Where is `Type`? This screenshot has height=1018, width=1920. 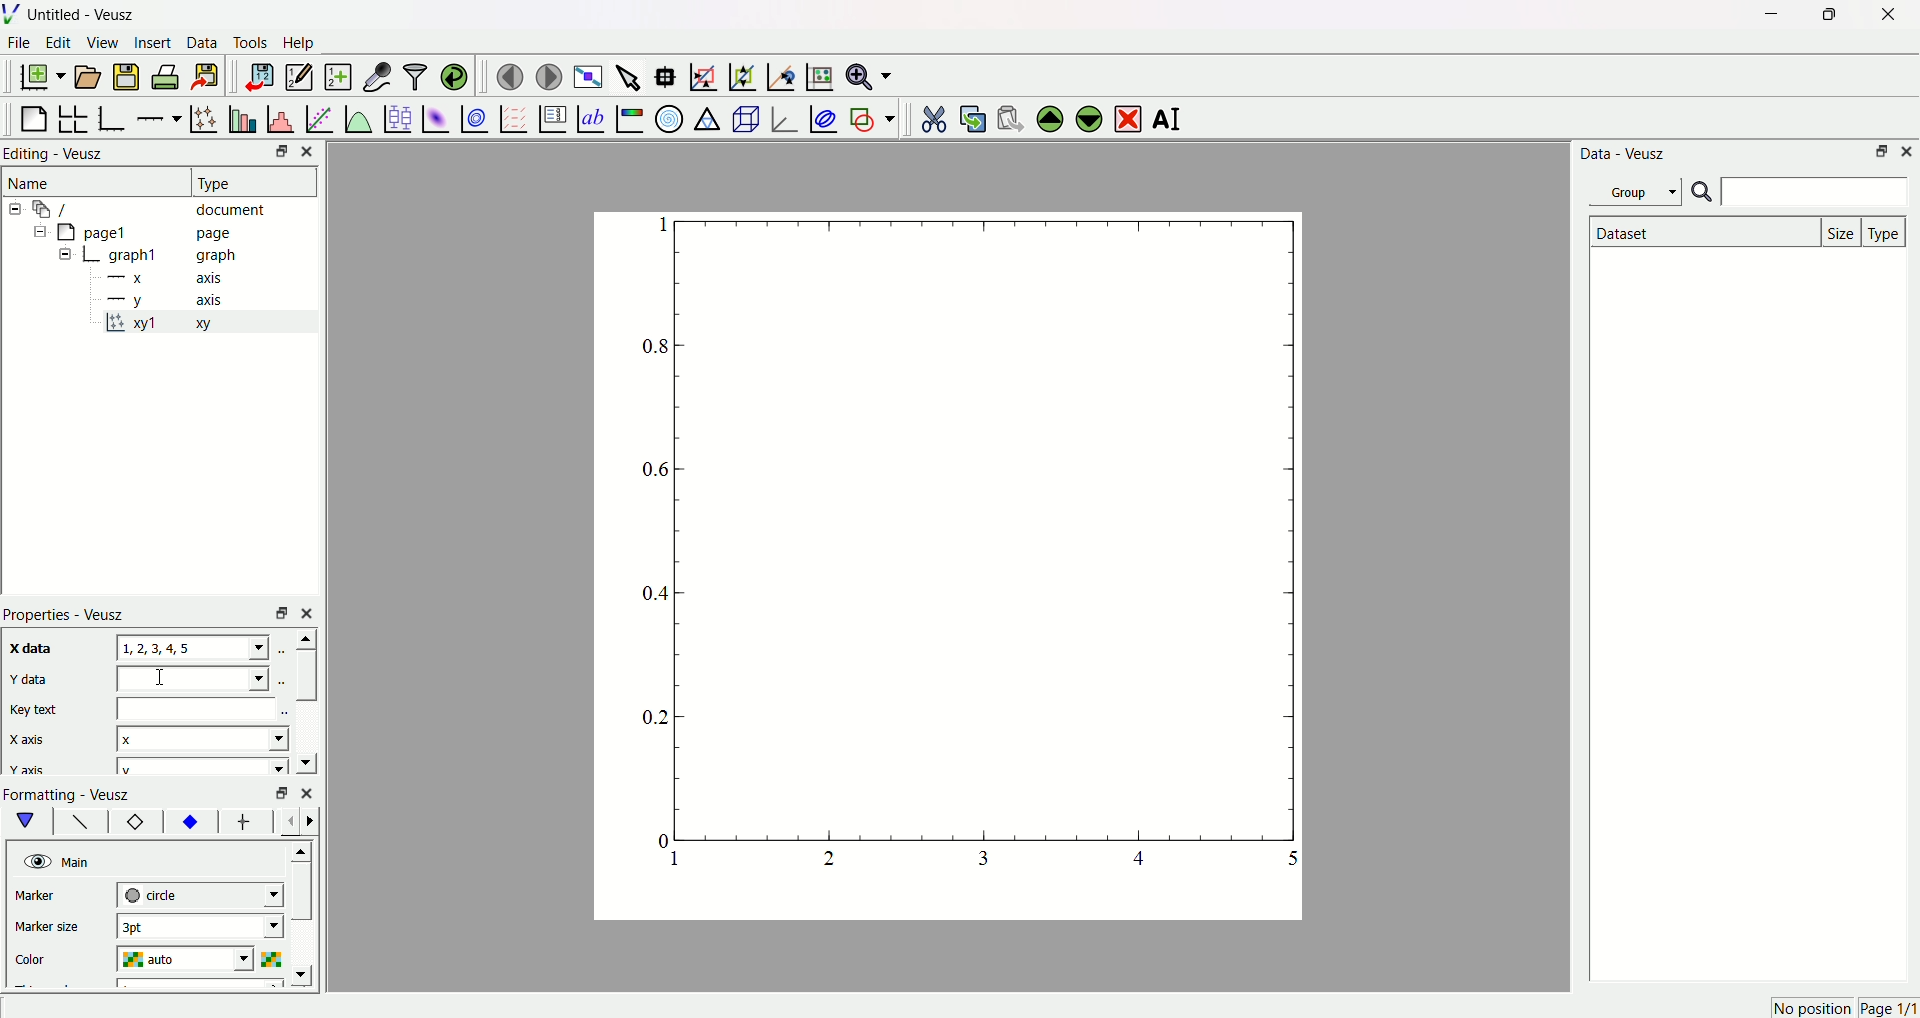 Type is located at coordinates (245, 181).